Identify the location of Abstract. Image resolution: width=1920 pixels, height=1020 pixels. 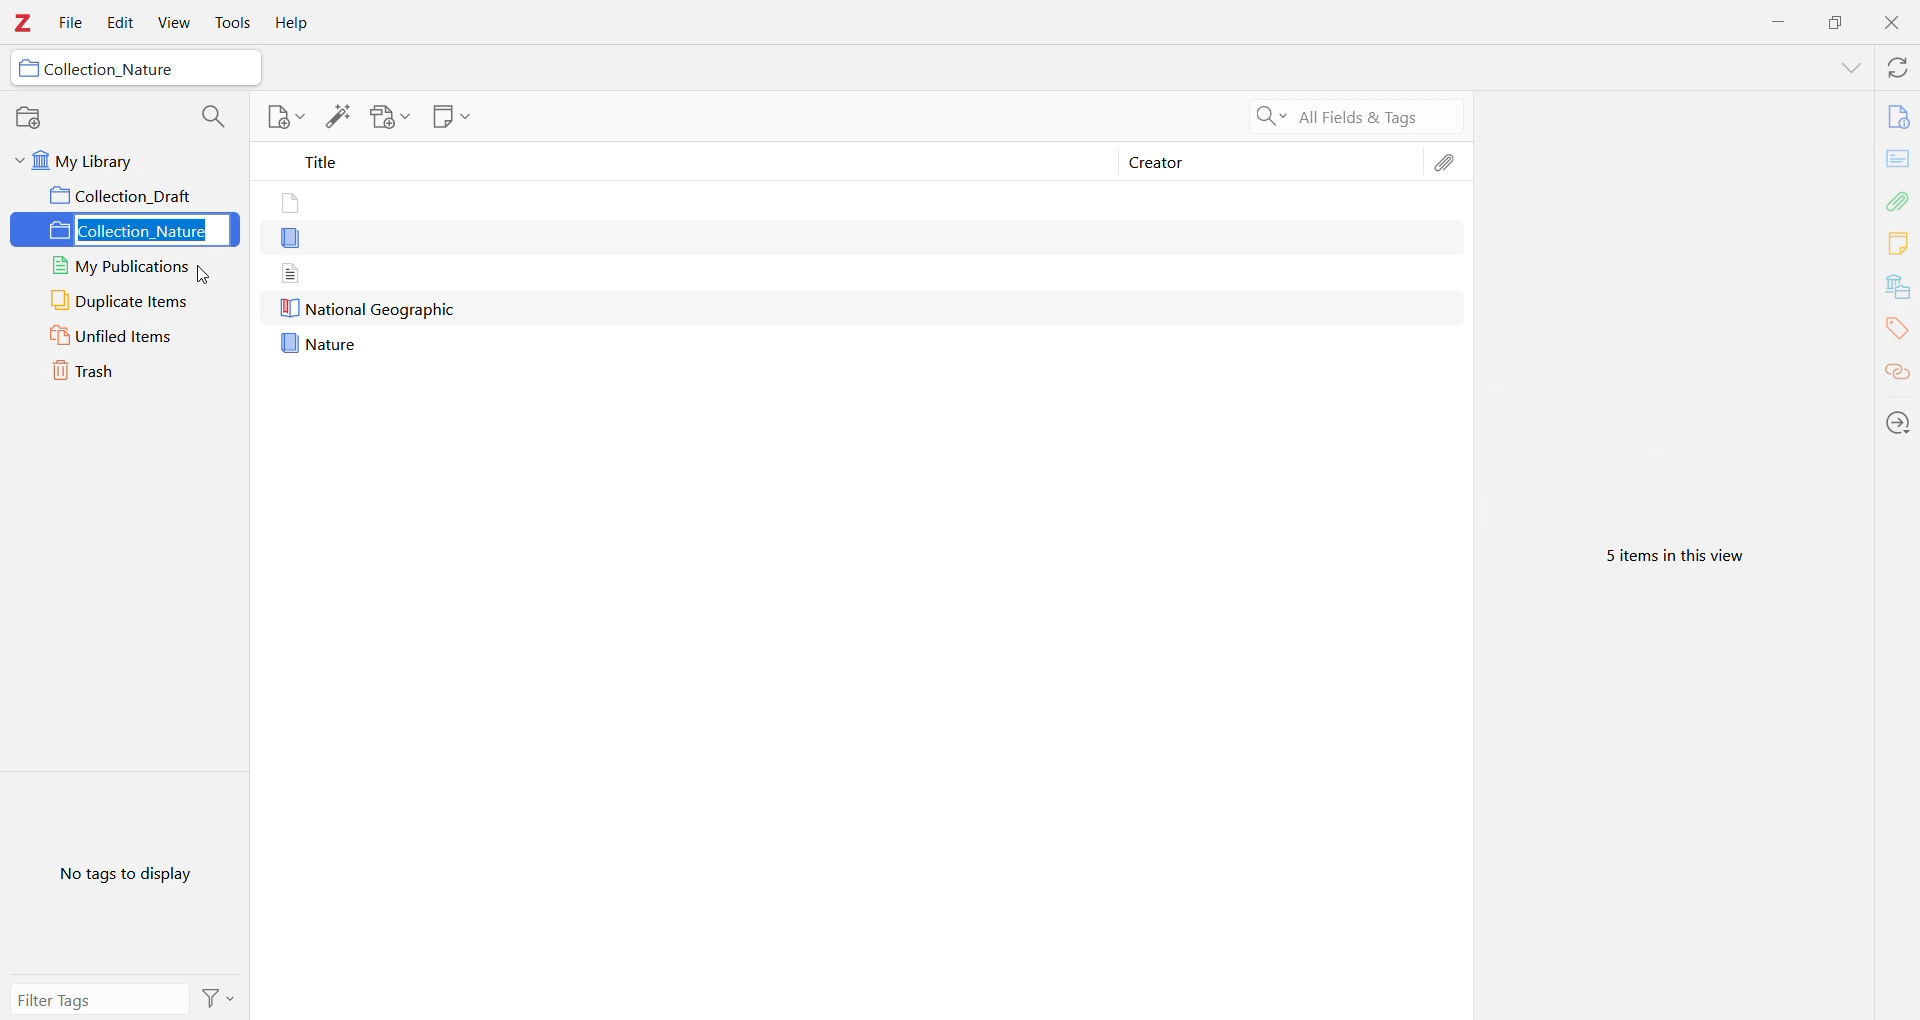
(1898, 158).